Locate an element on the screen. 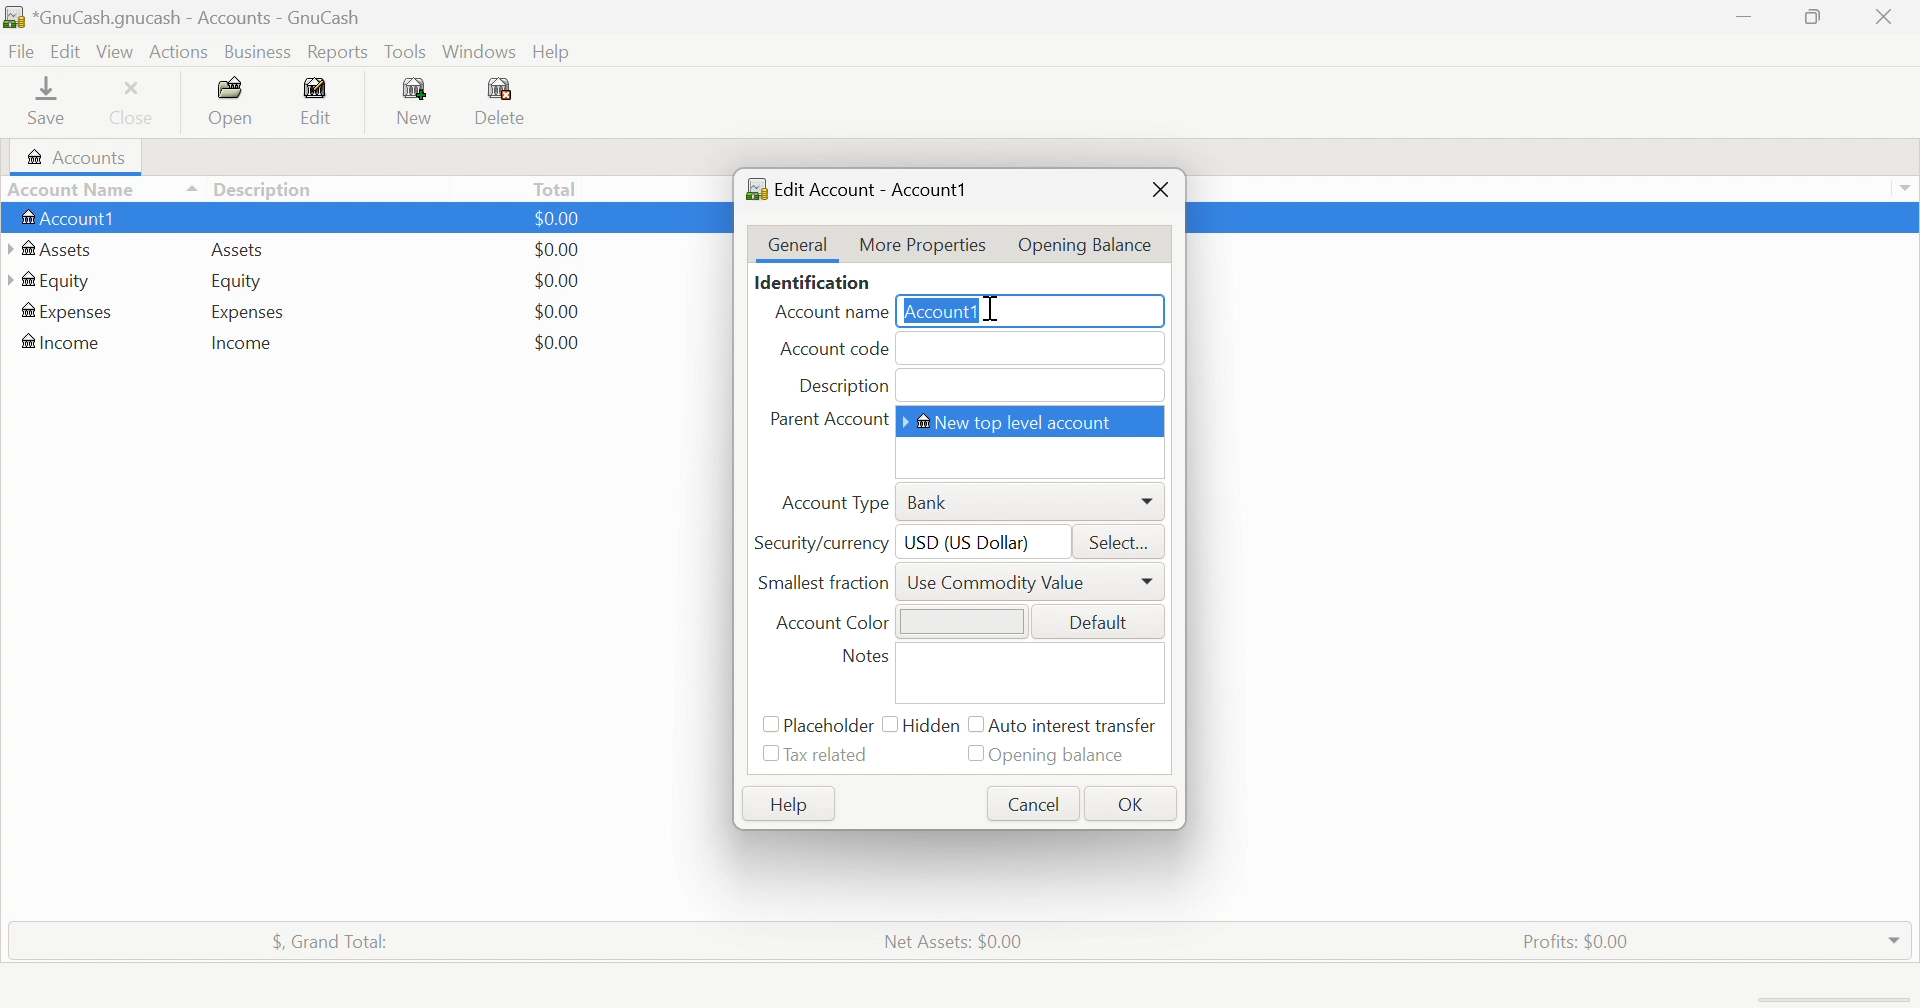 This screenshot has width=1920, height=1008. $0.00 is located at coordinates (557, 217).